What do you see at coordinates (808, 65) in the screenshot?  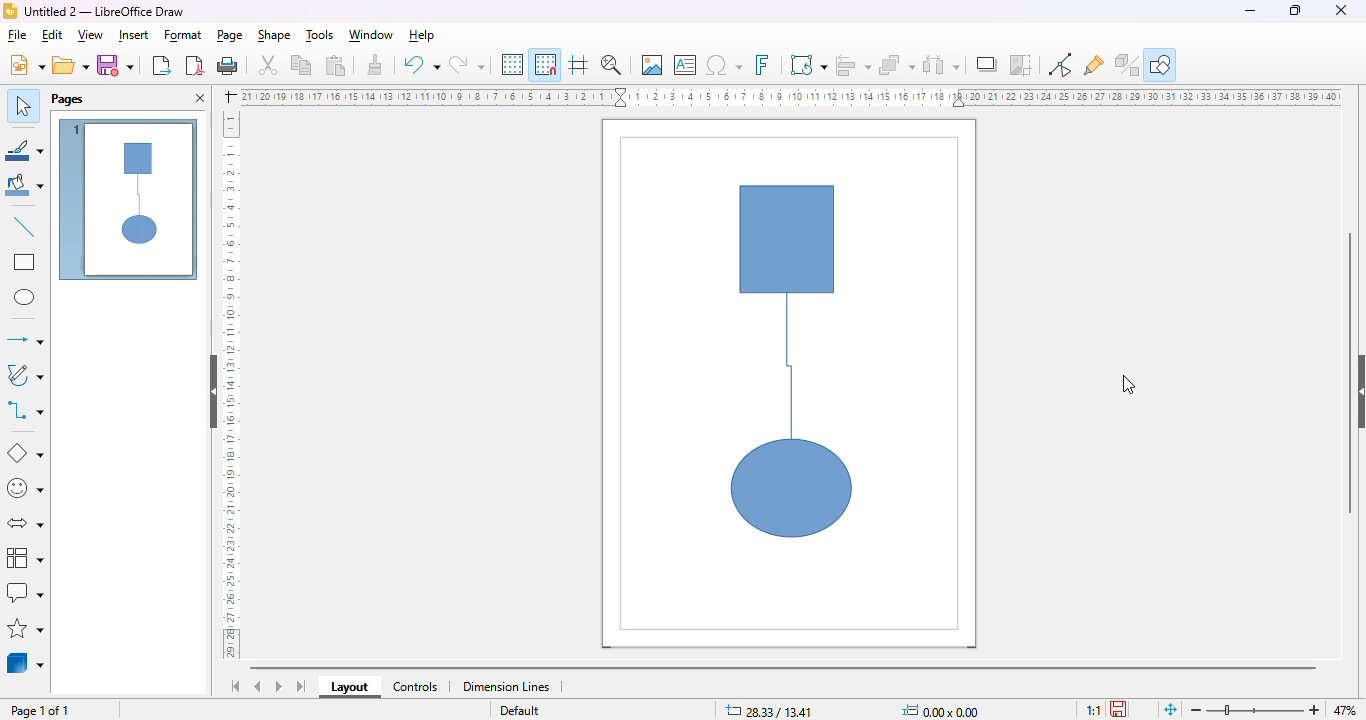 I see `transformations` at bounding box center [808, 65].